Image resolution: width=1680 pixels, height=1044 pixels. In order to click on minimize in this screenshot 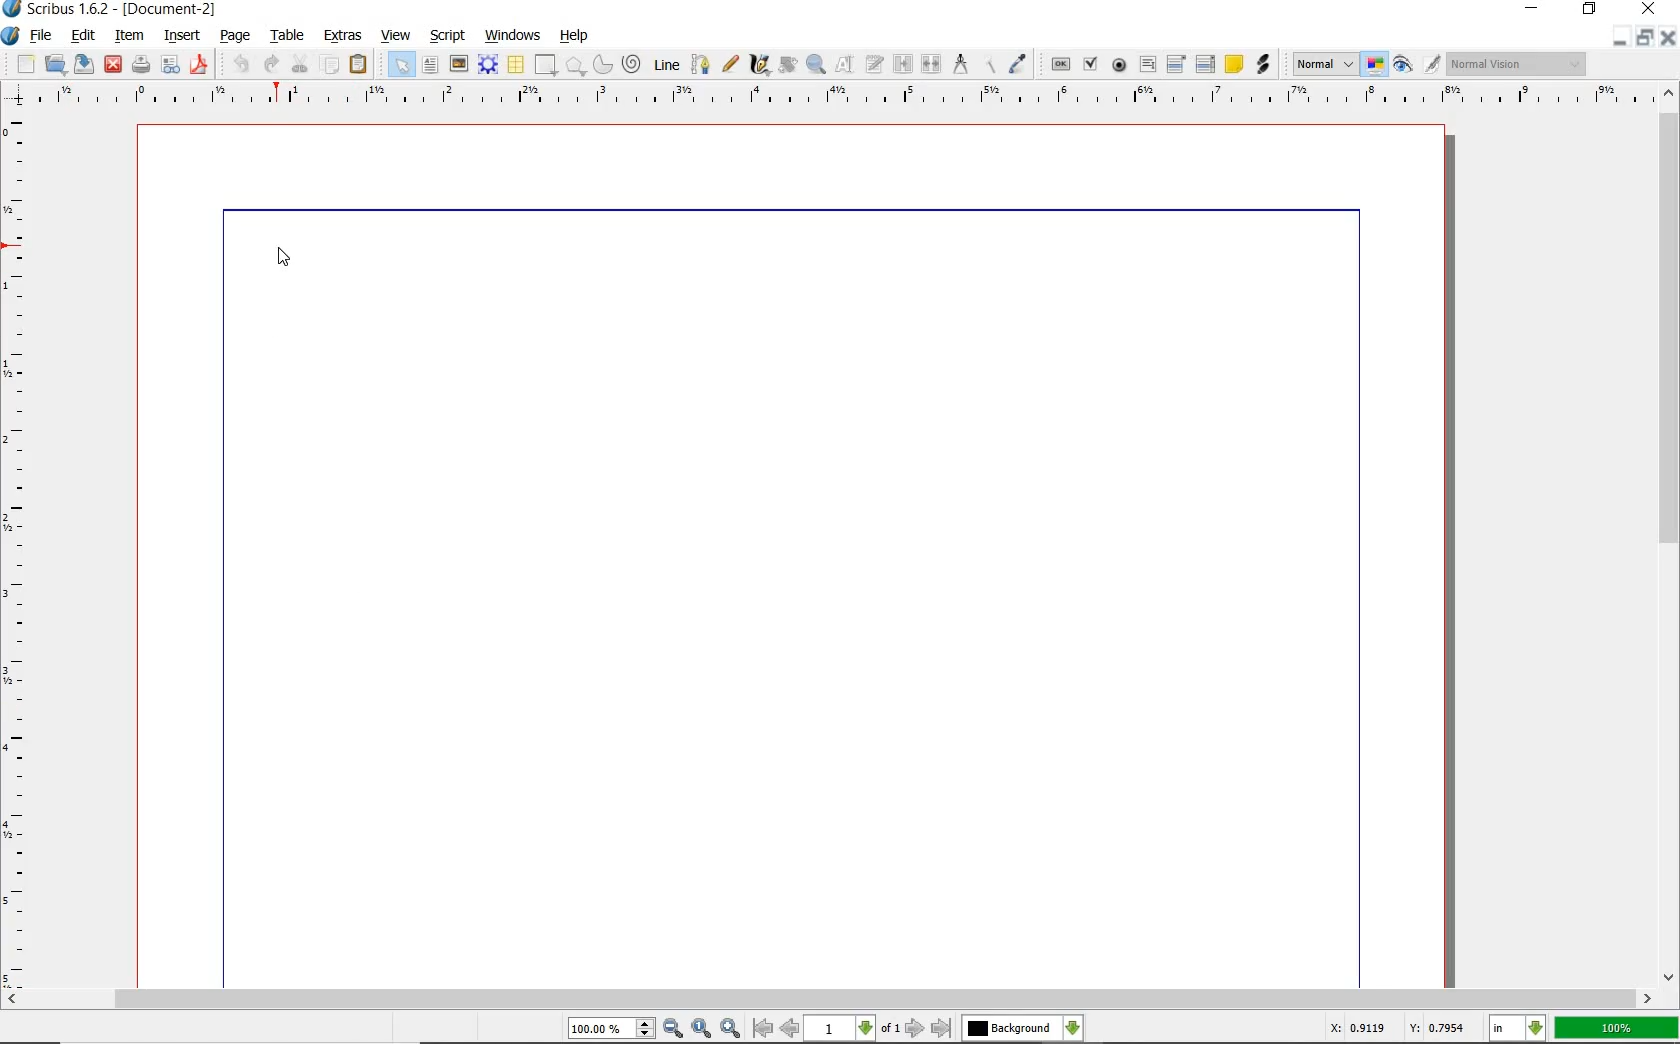, I will do `click(1620, 37)`.